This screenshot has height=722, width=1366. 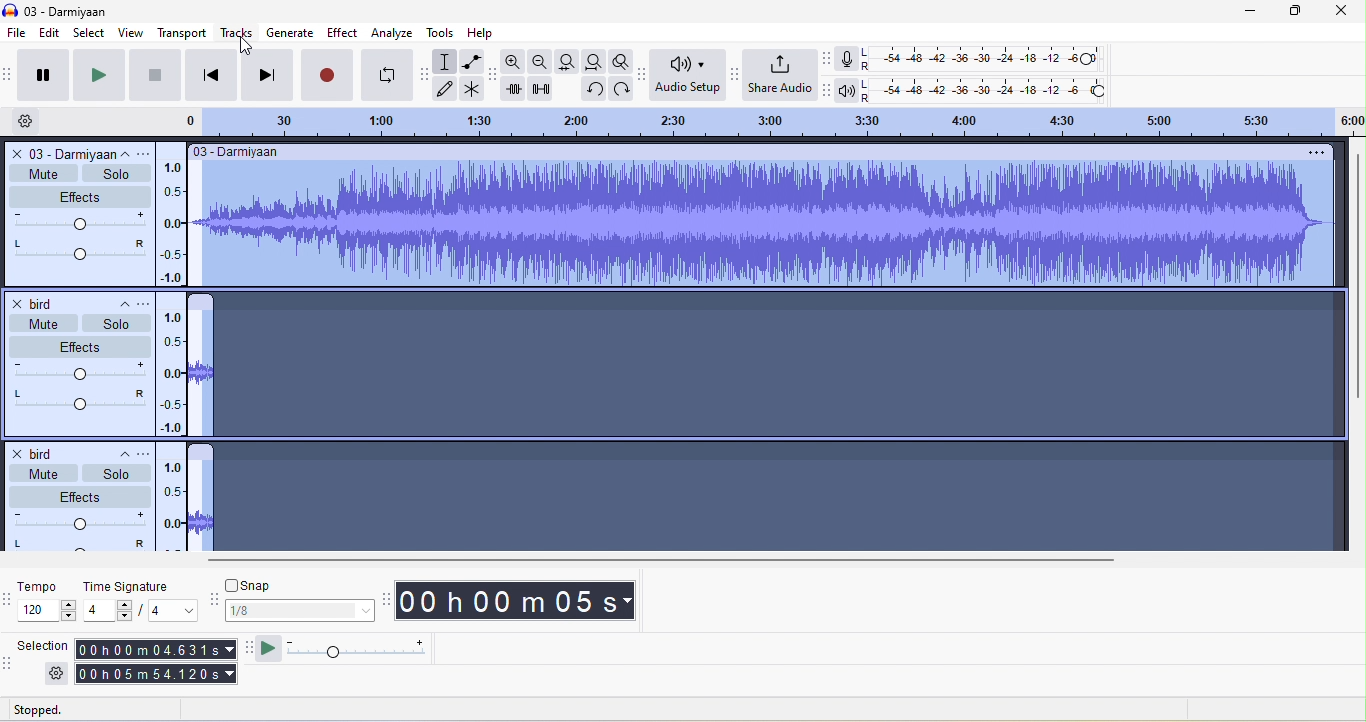 I want to click on redo, so click(x=623, y=88).